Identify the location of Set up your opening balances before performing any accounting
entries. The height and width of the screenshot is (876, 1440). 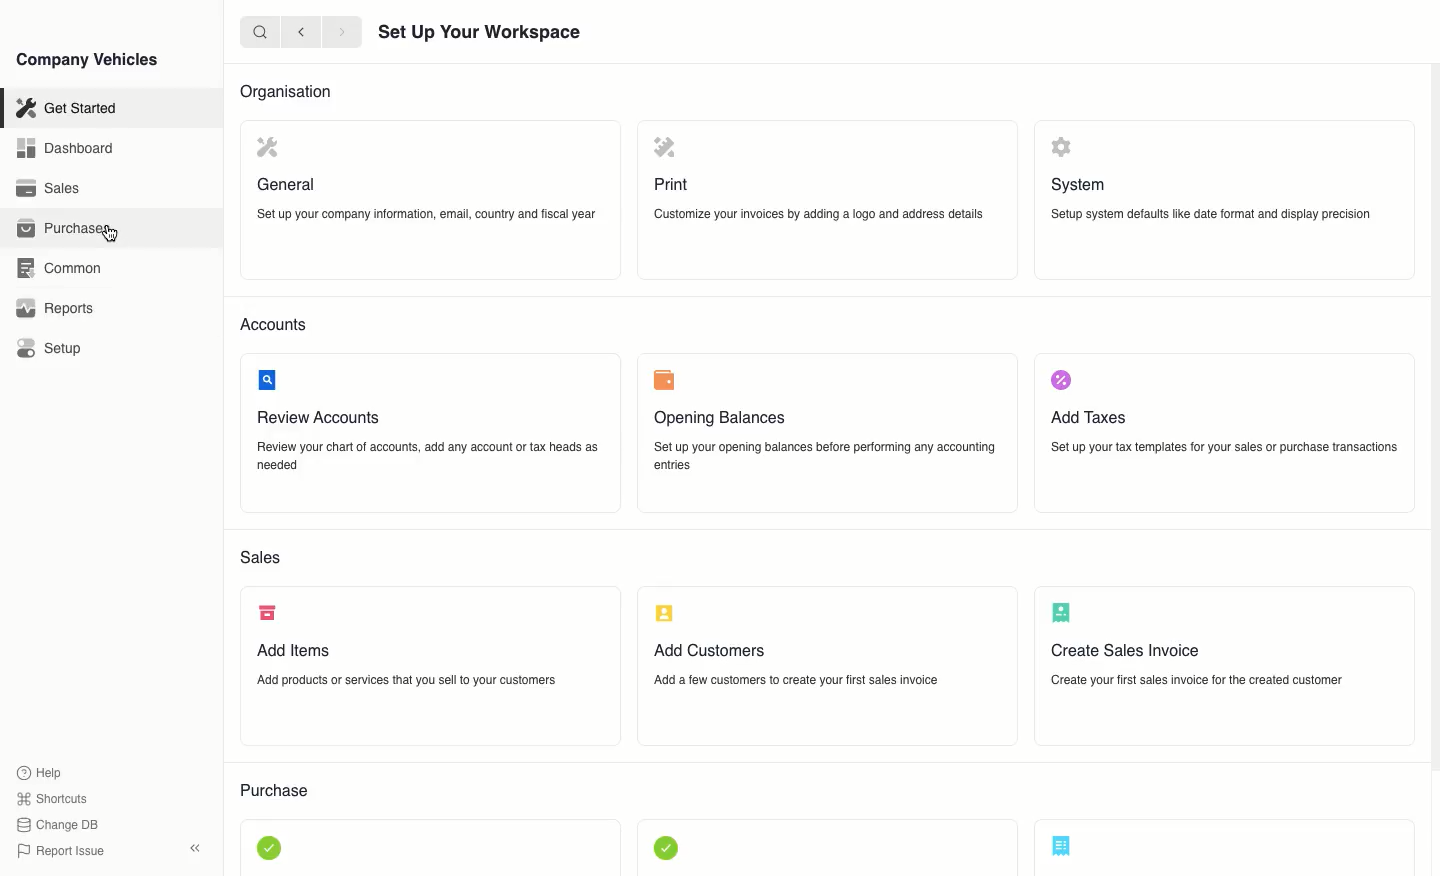
(825, 457).